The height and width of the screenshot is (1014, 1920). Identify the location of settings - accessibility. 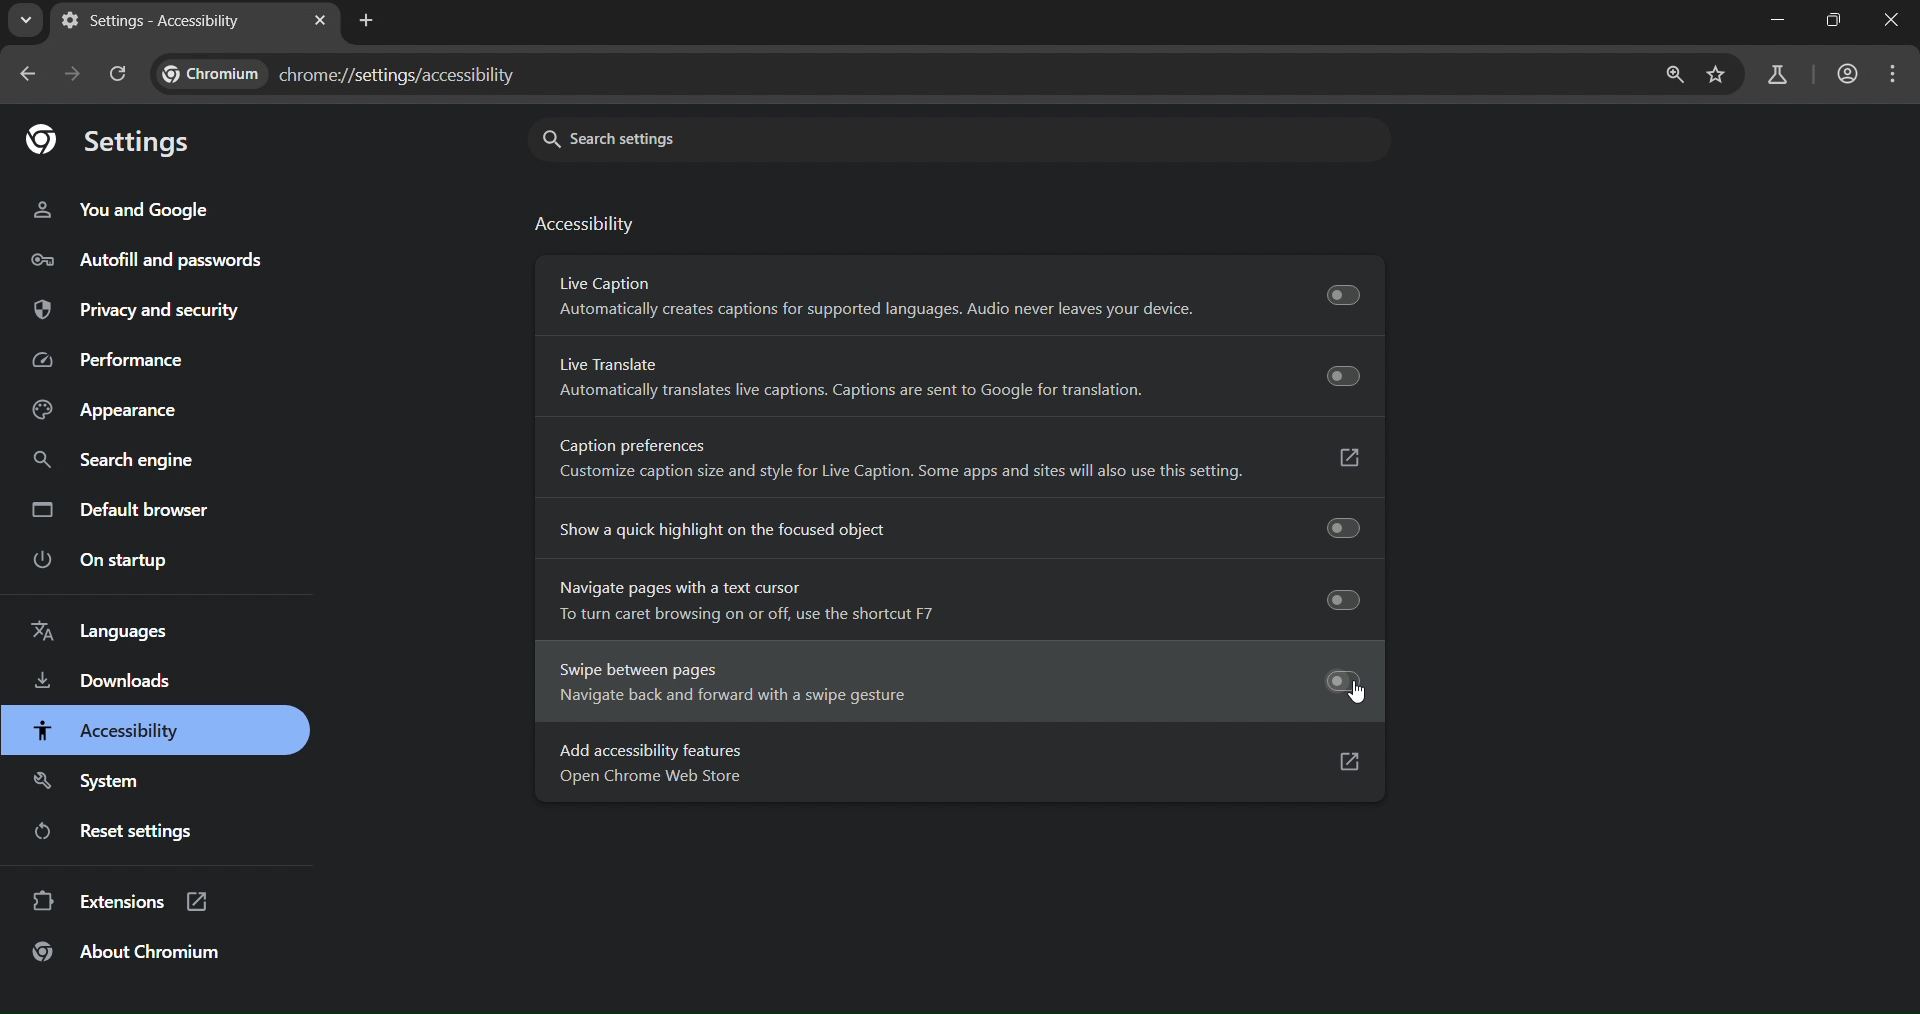
(154, 22).